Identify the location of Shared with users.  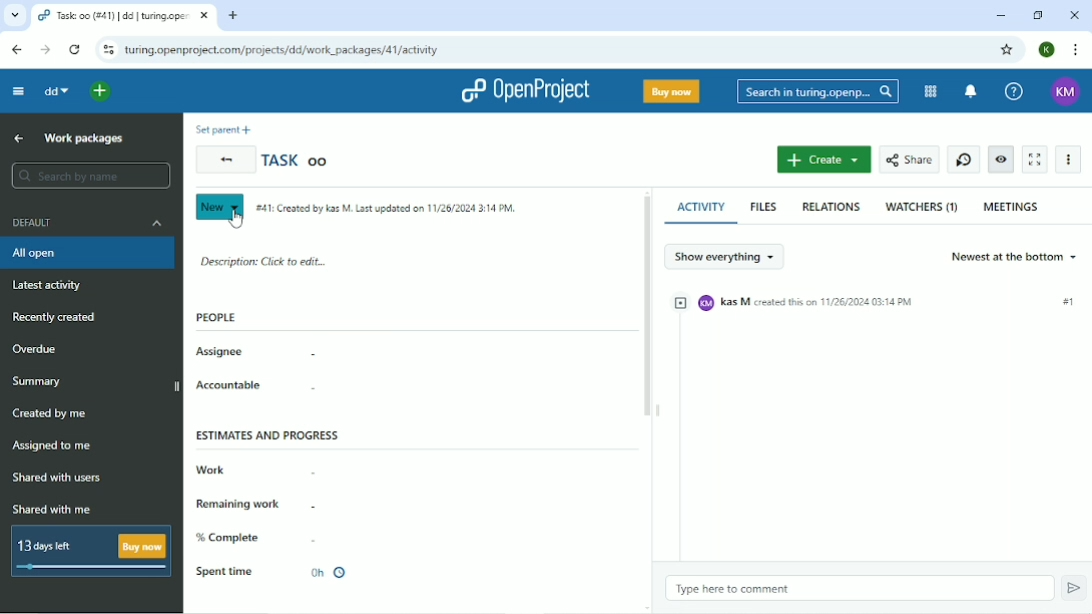
(59, 478).